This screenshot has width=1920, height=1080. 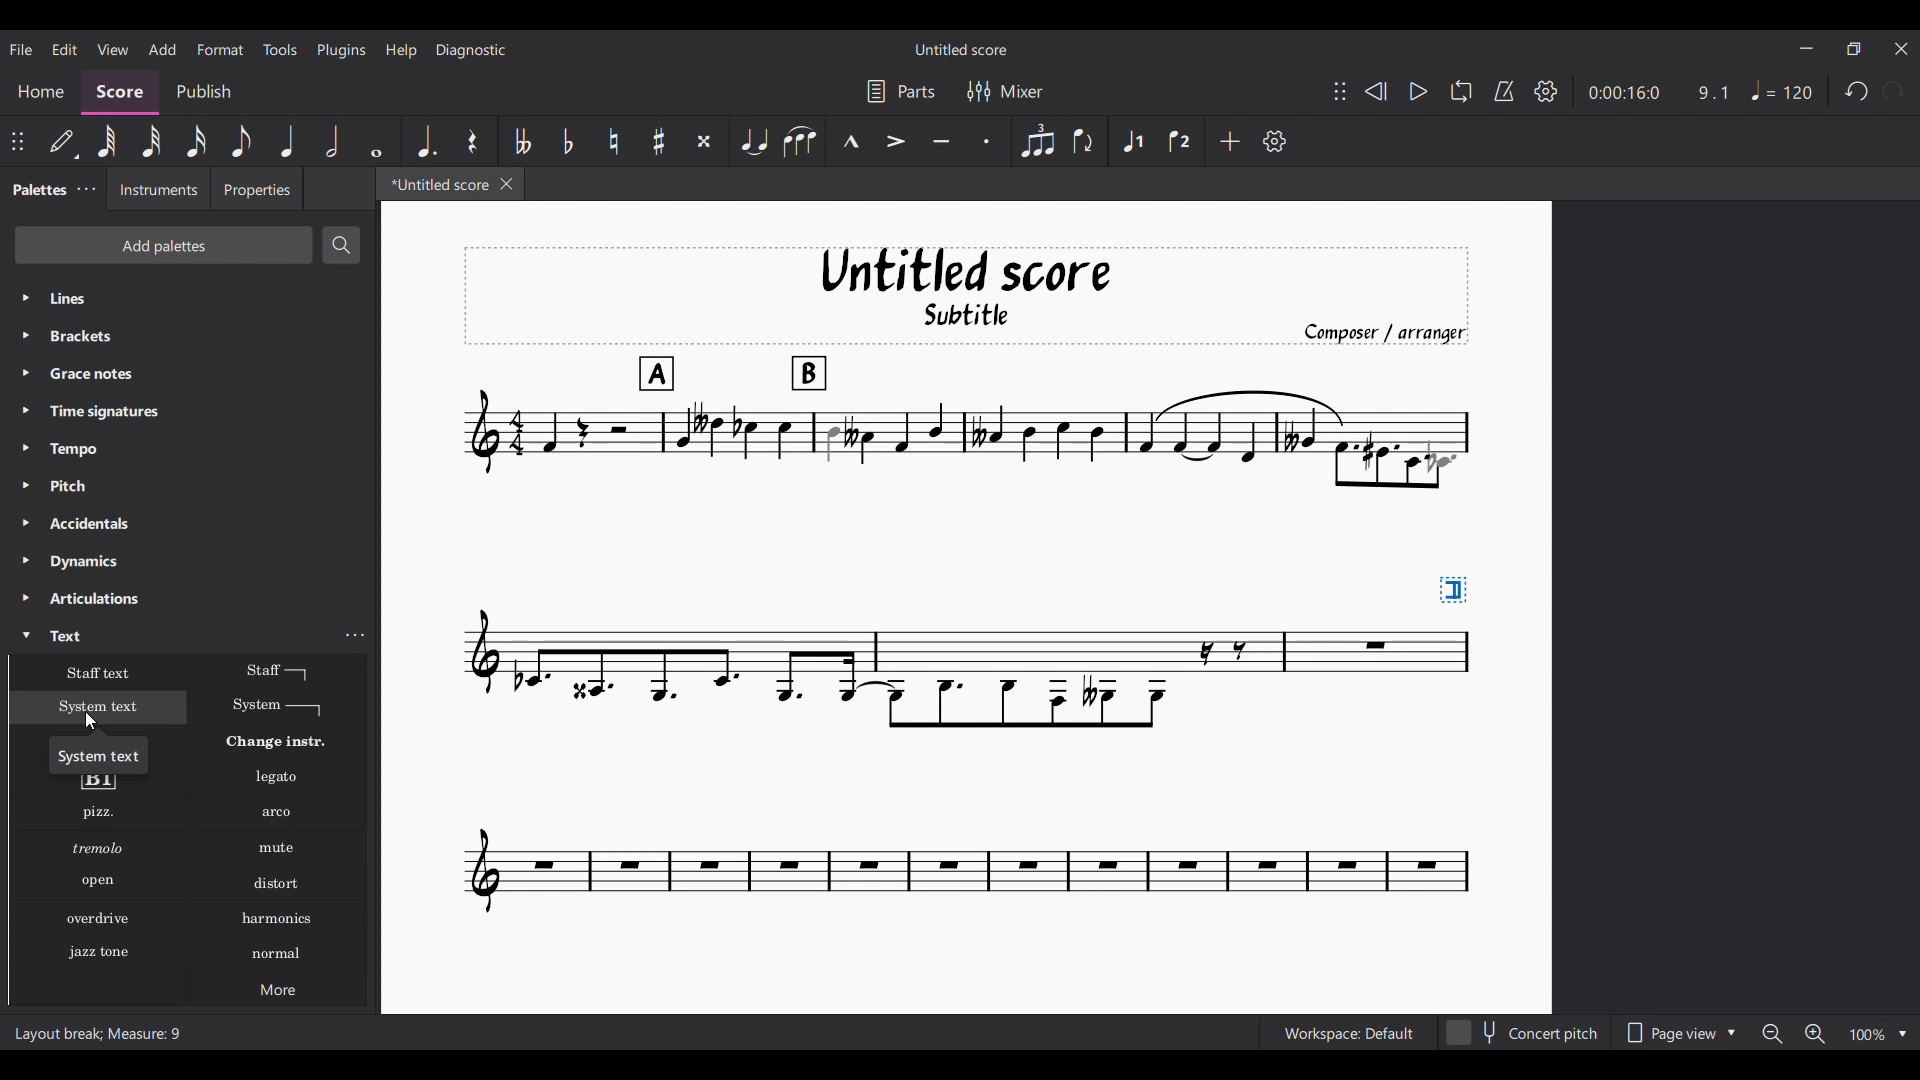 I want to click on Publish section, so click(x=203, y=92).